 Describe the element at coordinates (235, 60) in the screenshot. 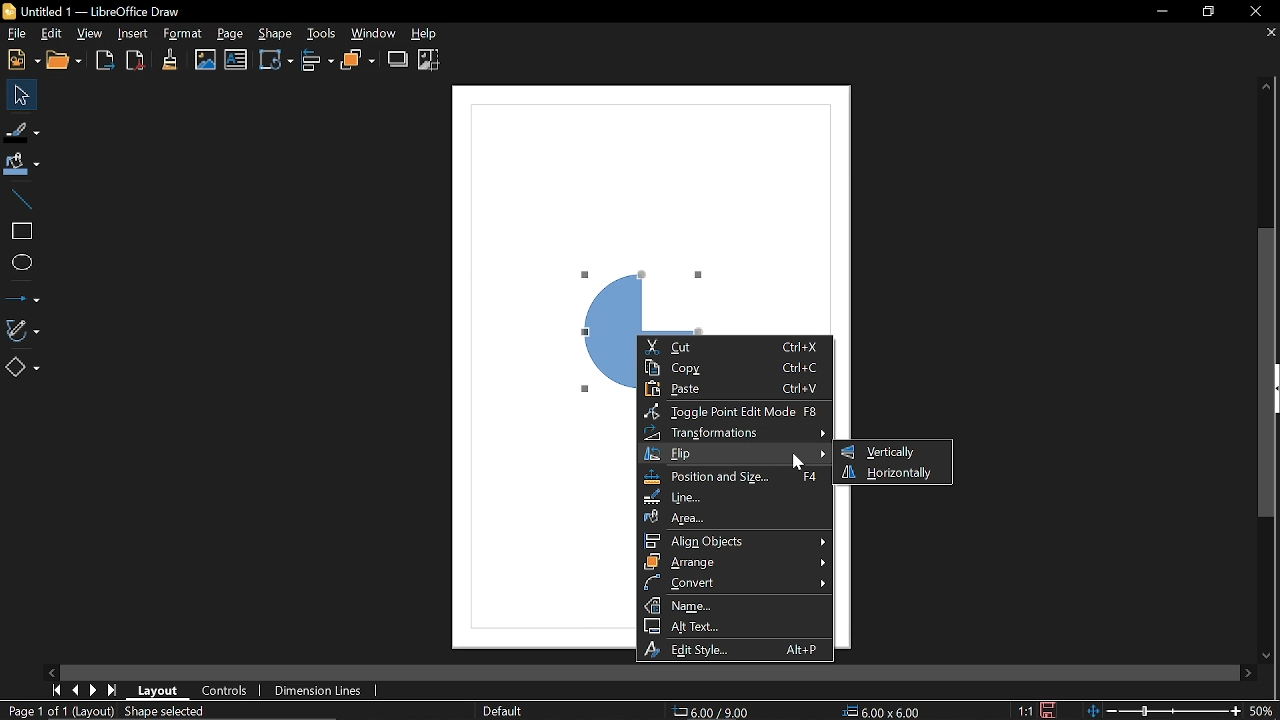

I see `Insert text` at that location.